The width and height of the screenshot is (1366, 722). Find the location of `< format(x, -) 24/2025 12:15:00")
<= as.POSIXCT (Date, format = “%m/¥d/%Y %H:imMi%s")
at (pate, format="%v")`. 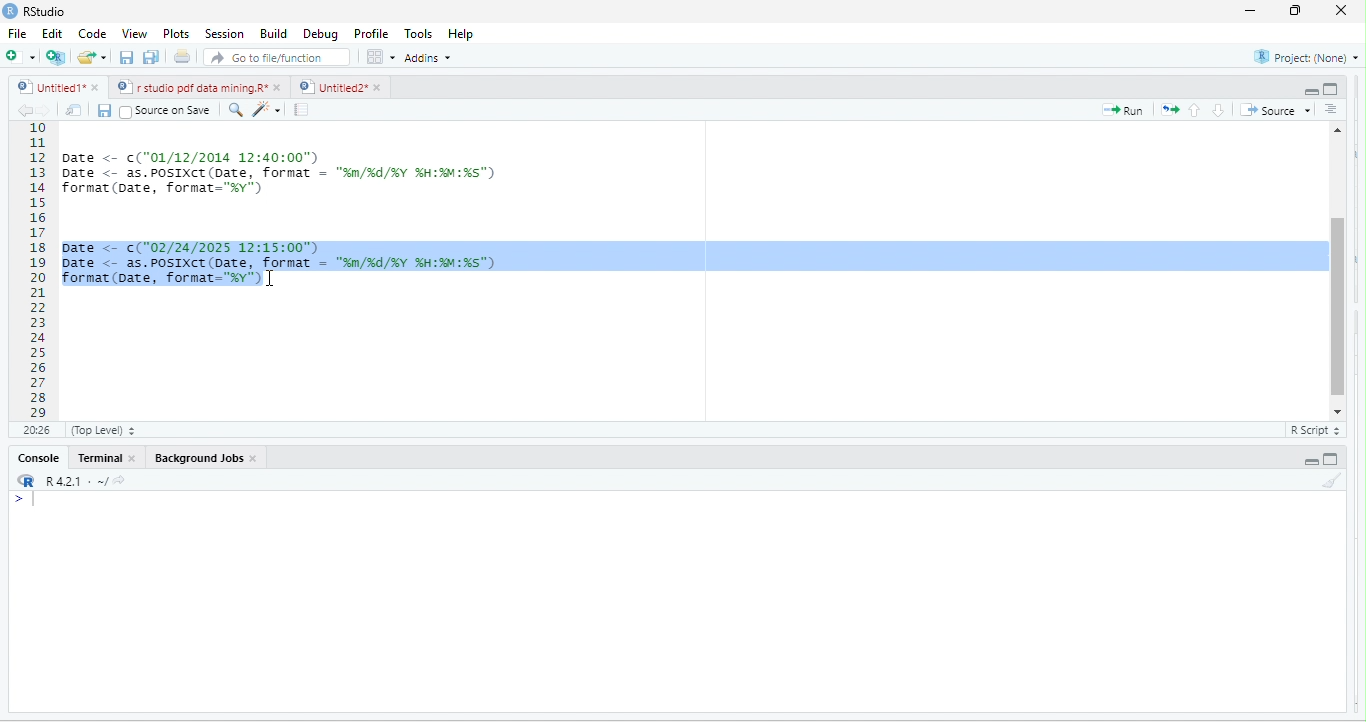

< format(x, -) 24/2025 12:15:00")
<= as.POSIXCT (Date, format = “%m/¥d/%Y %H:imMi%s")
at (pate, format="%v") is located at coordinates (689, 269).